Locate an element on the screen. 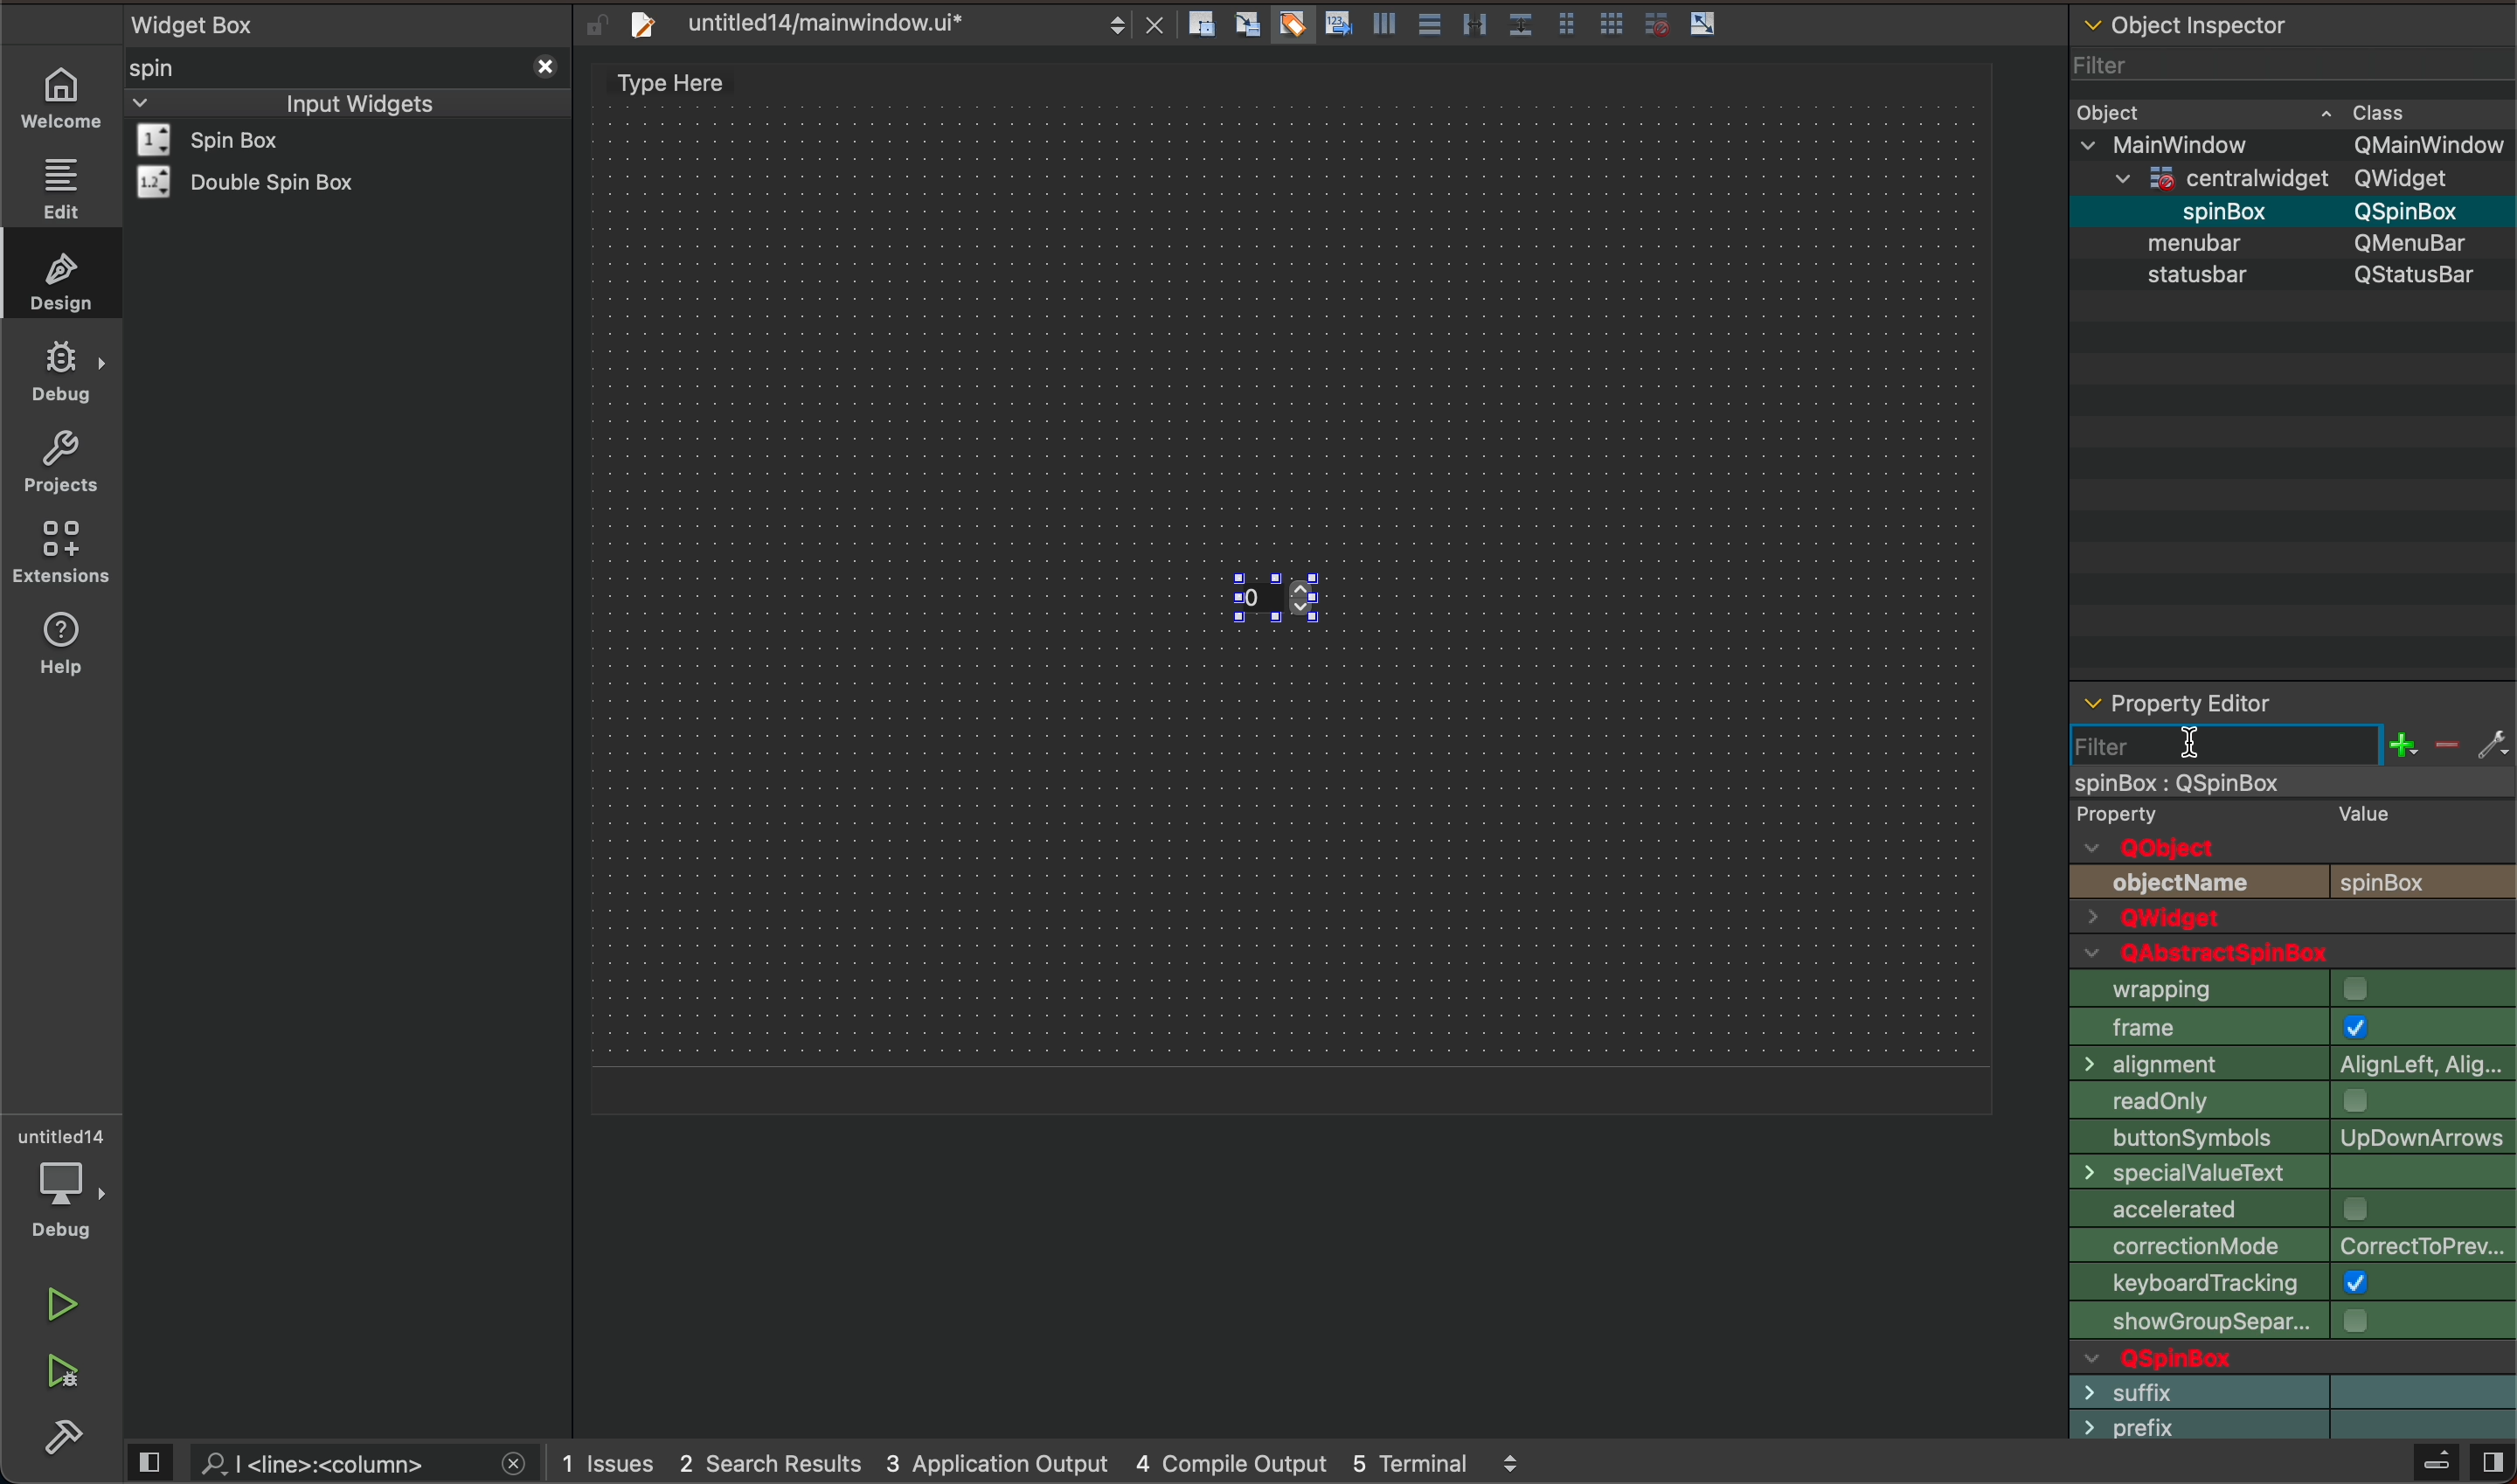  design area is located at coordinates (683, 83).